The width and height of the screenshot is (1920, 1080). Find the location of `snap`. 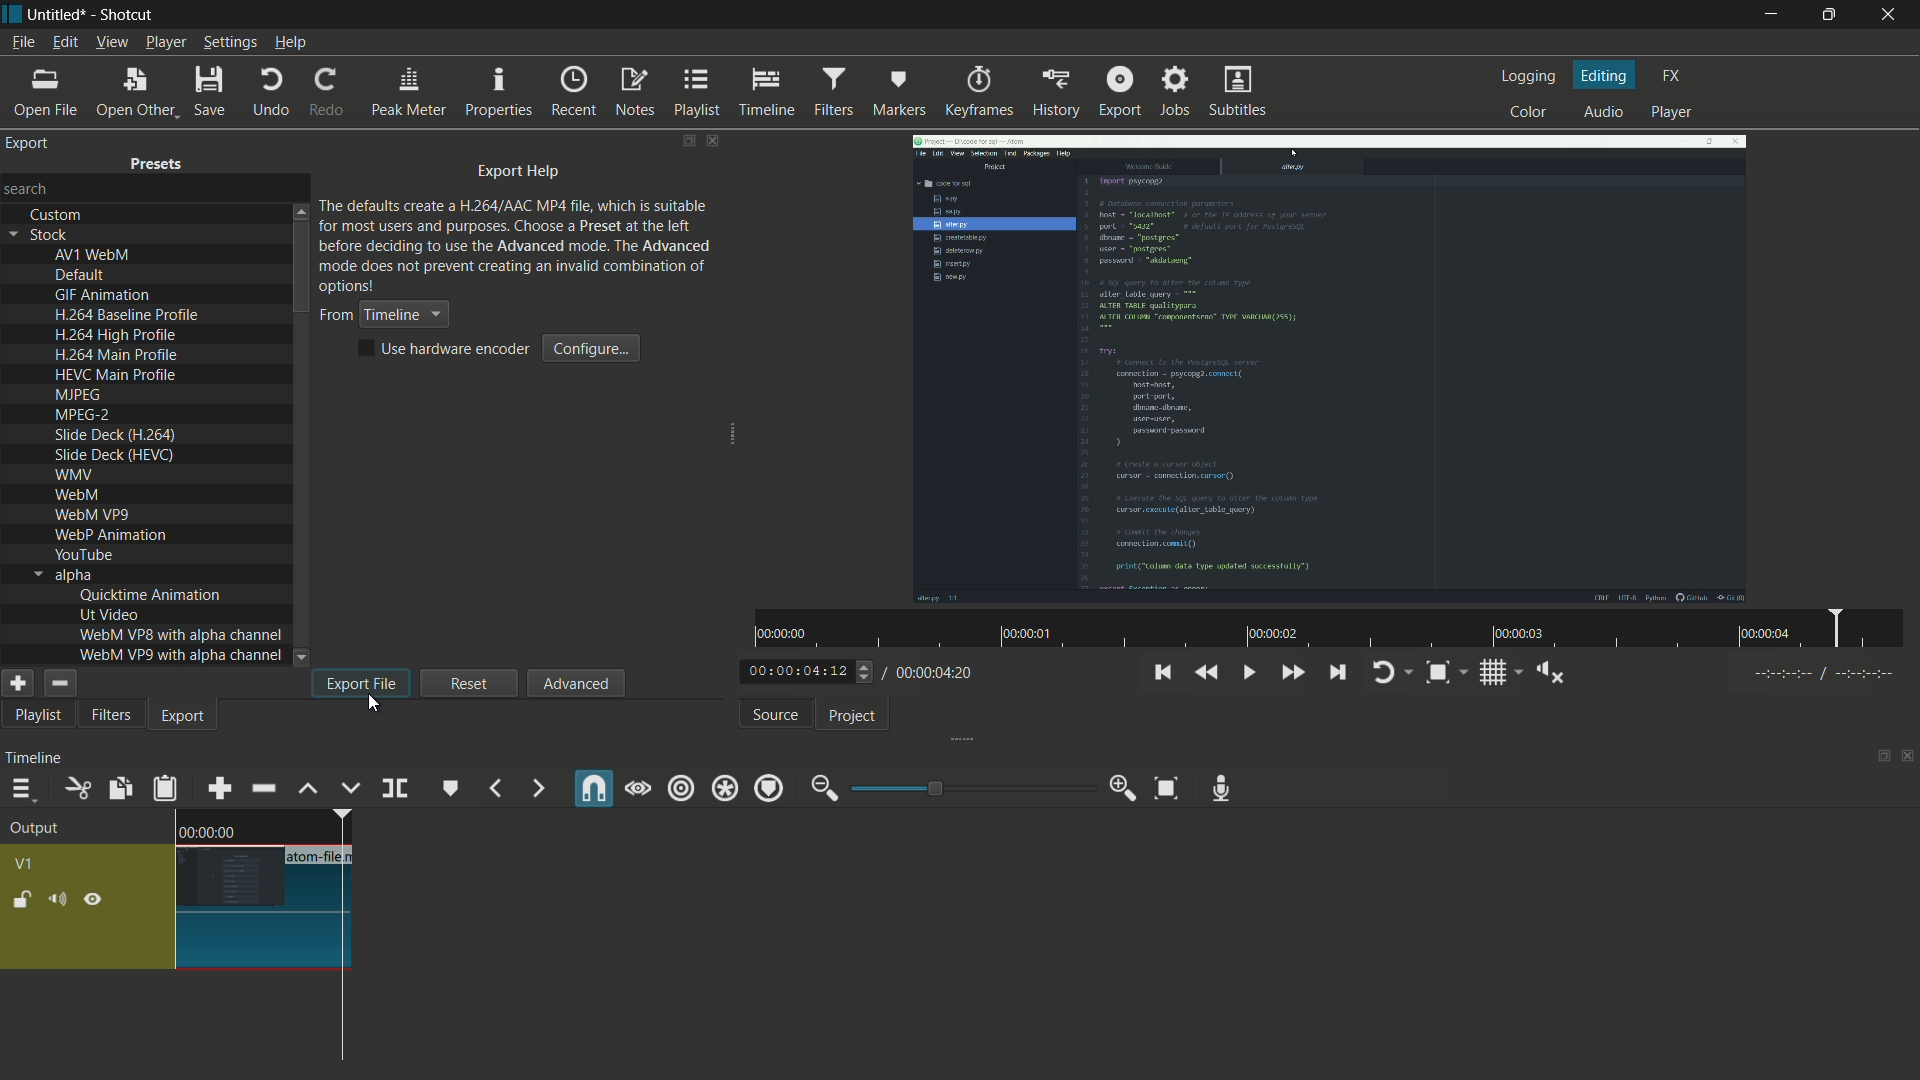

snap is located at coordinates (595, 788).